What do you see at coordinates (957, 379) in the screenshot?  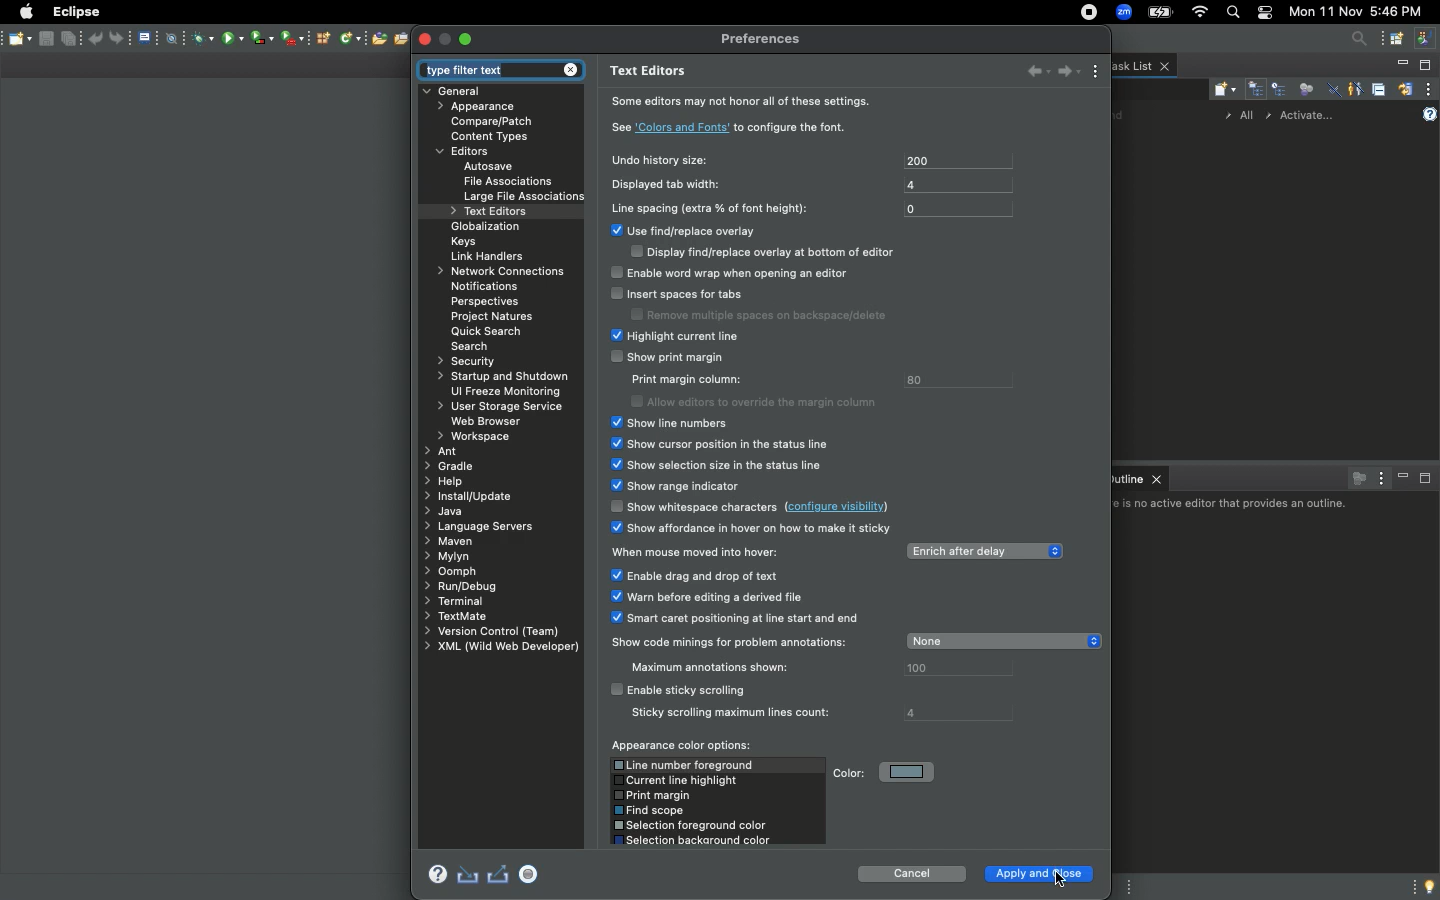 I see `80` at bounding box center [957, 379].